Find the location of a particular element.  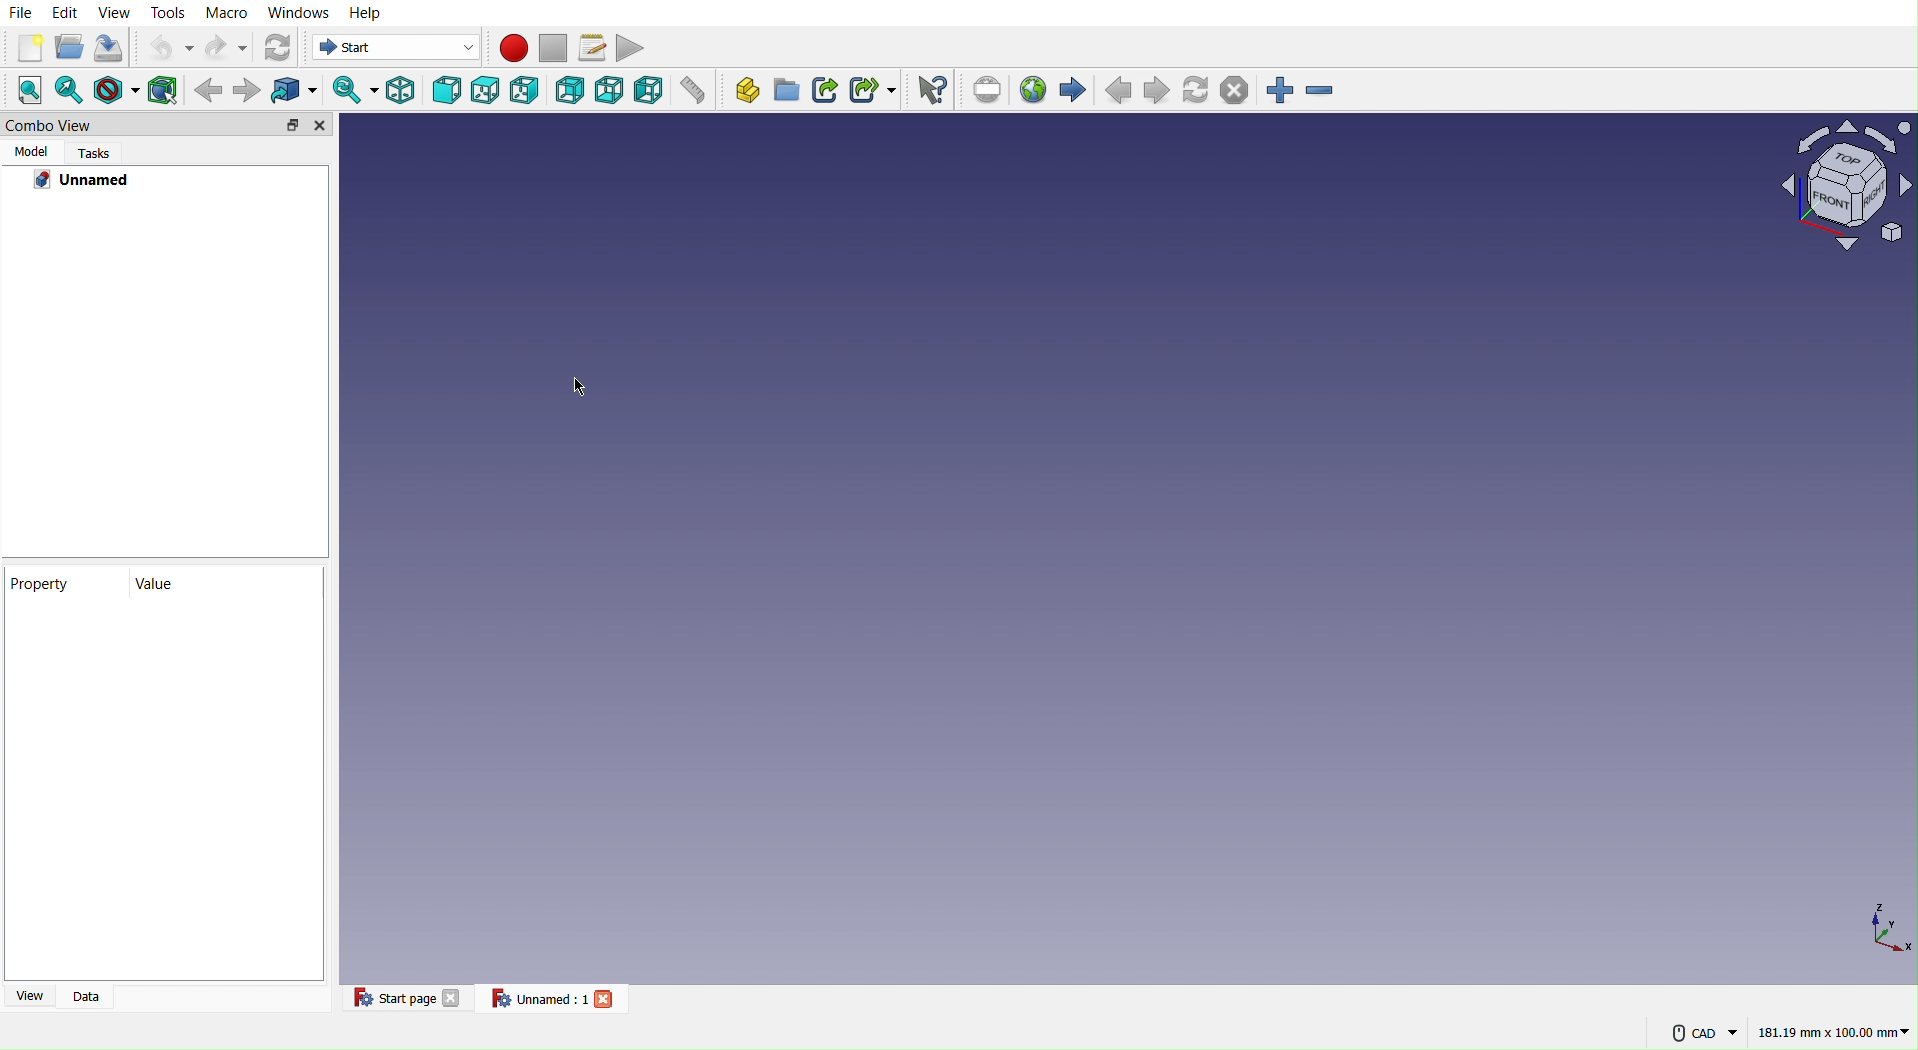

Start page is located at coordinates (407, 1000).